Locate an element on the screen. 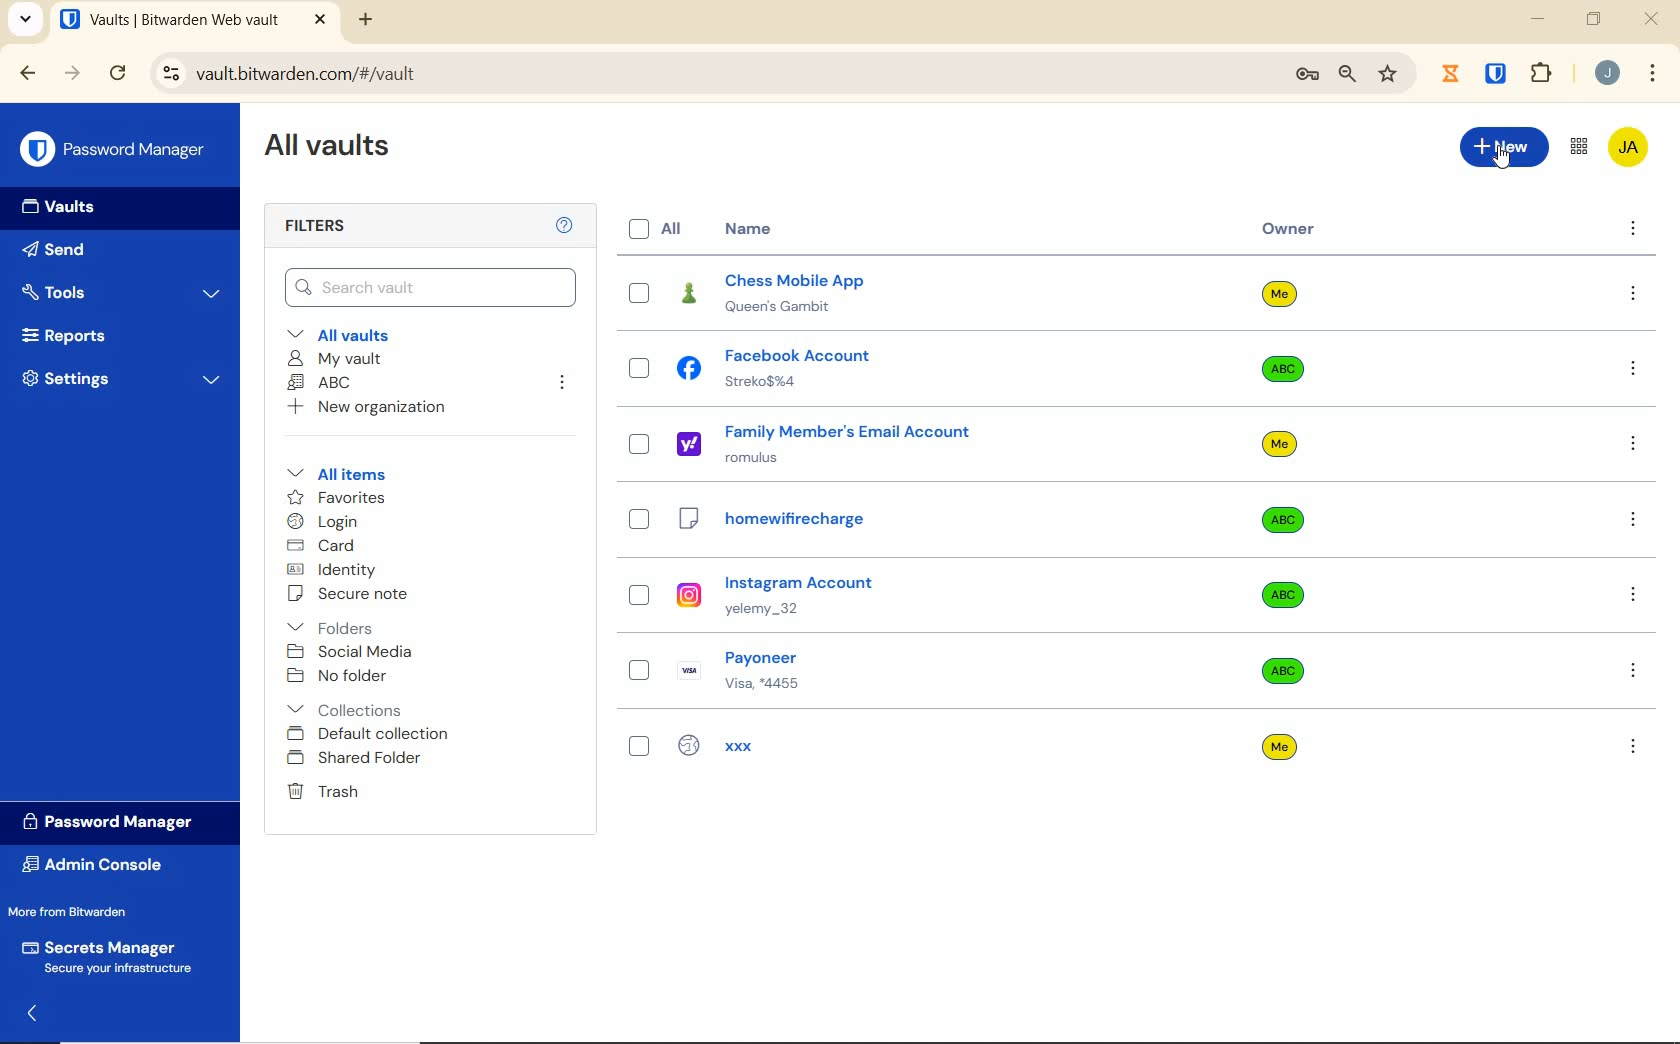 The width and height of the screenshot is (1680, 1044). card is located at coordinates (324, 546).